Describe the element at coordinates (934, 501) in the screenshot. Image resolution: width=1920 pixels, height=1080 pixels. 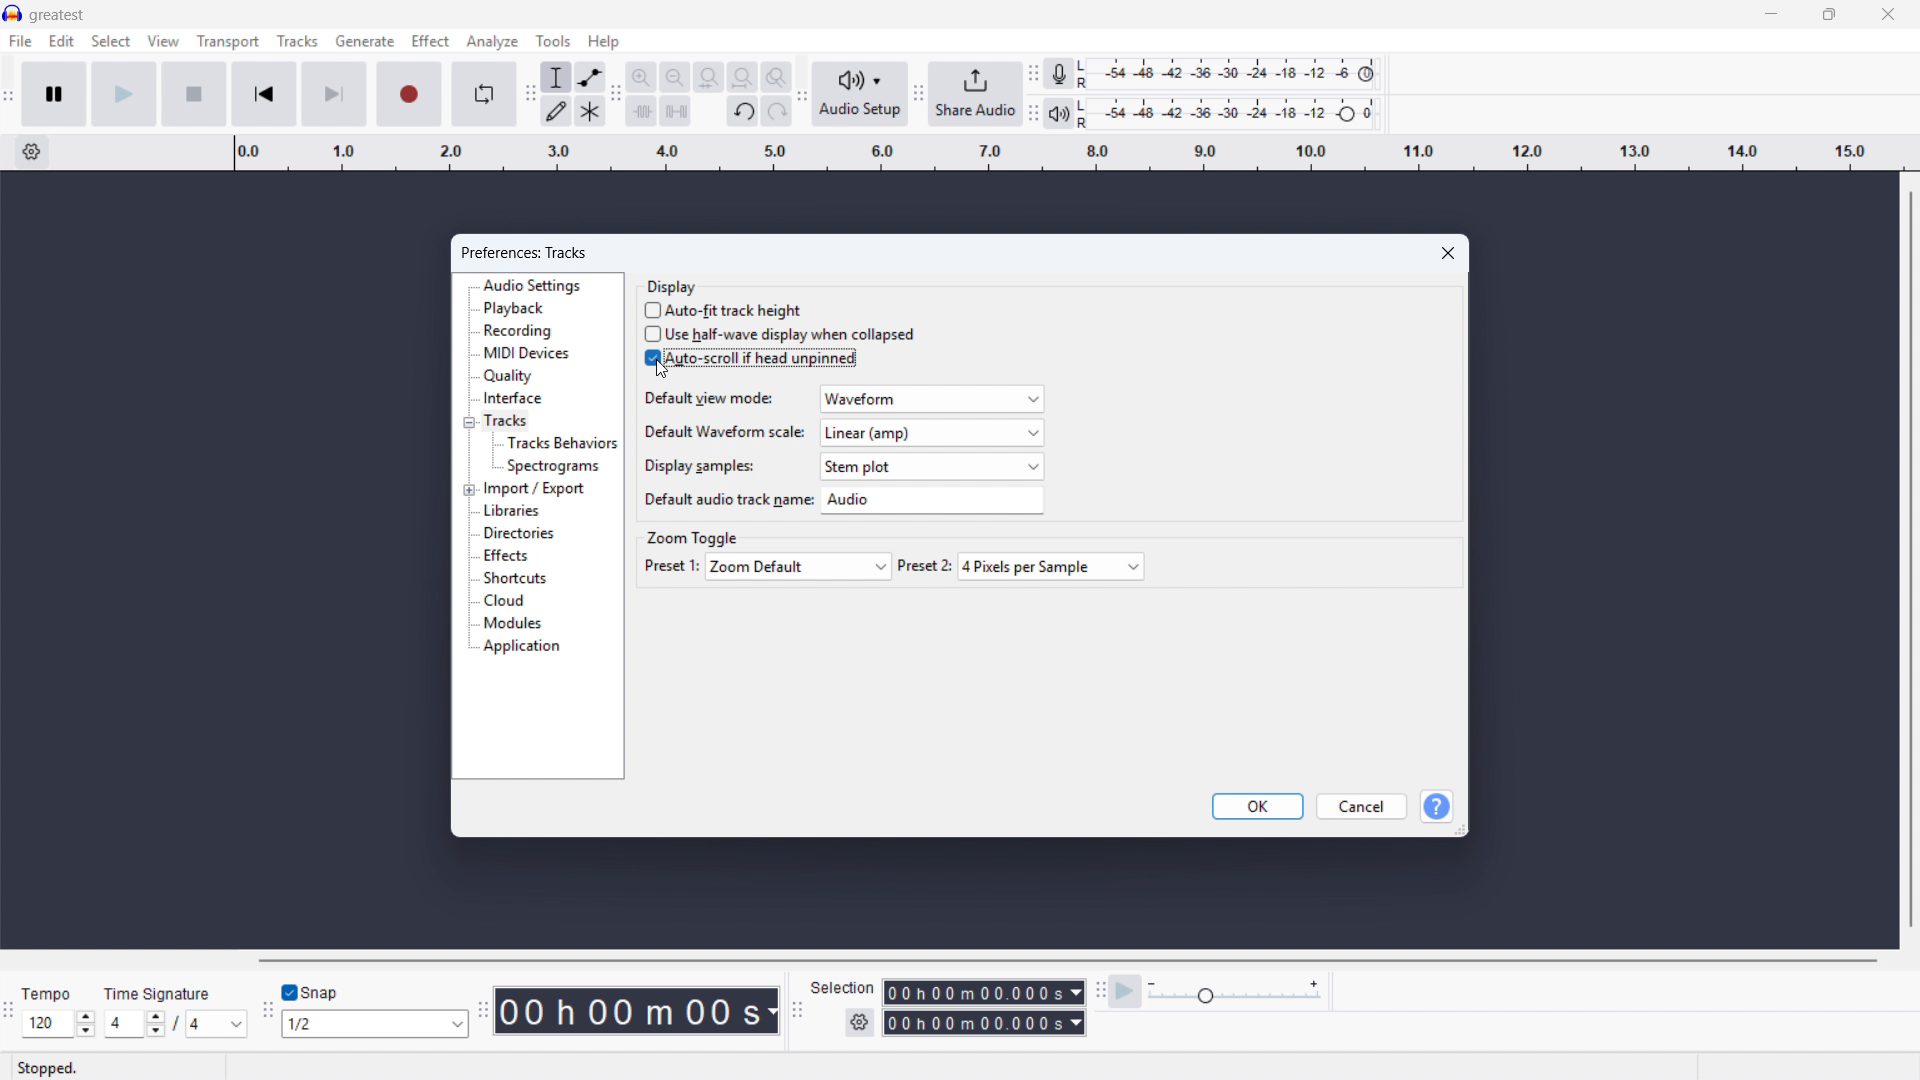
I see `Default audio track name ` at that location.